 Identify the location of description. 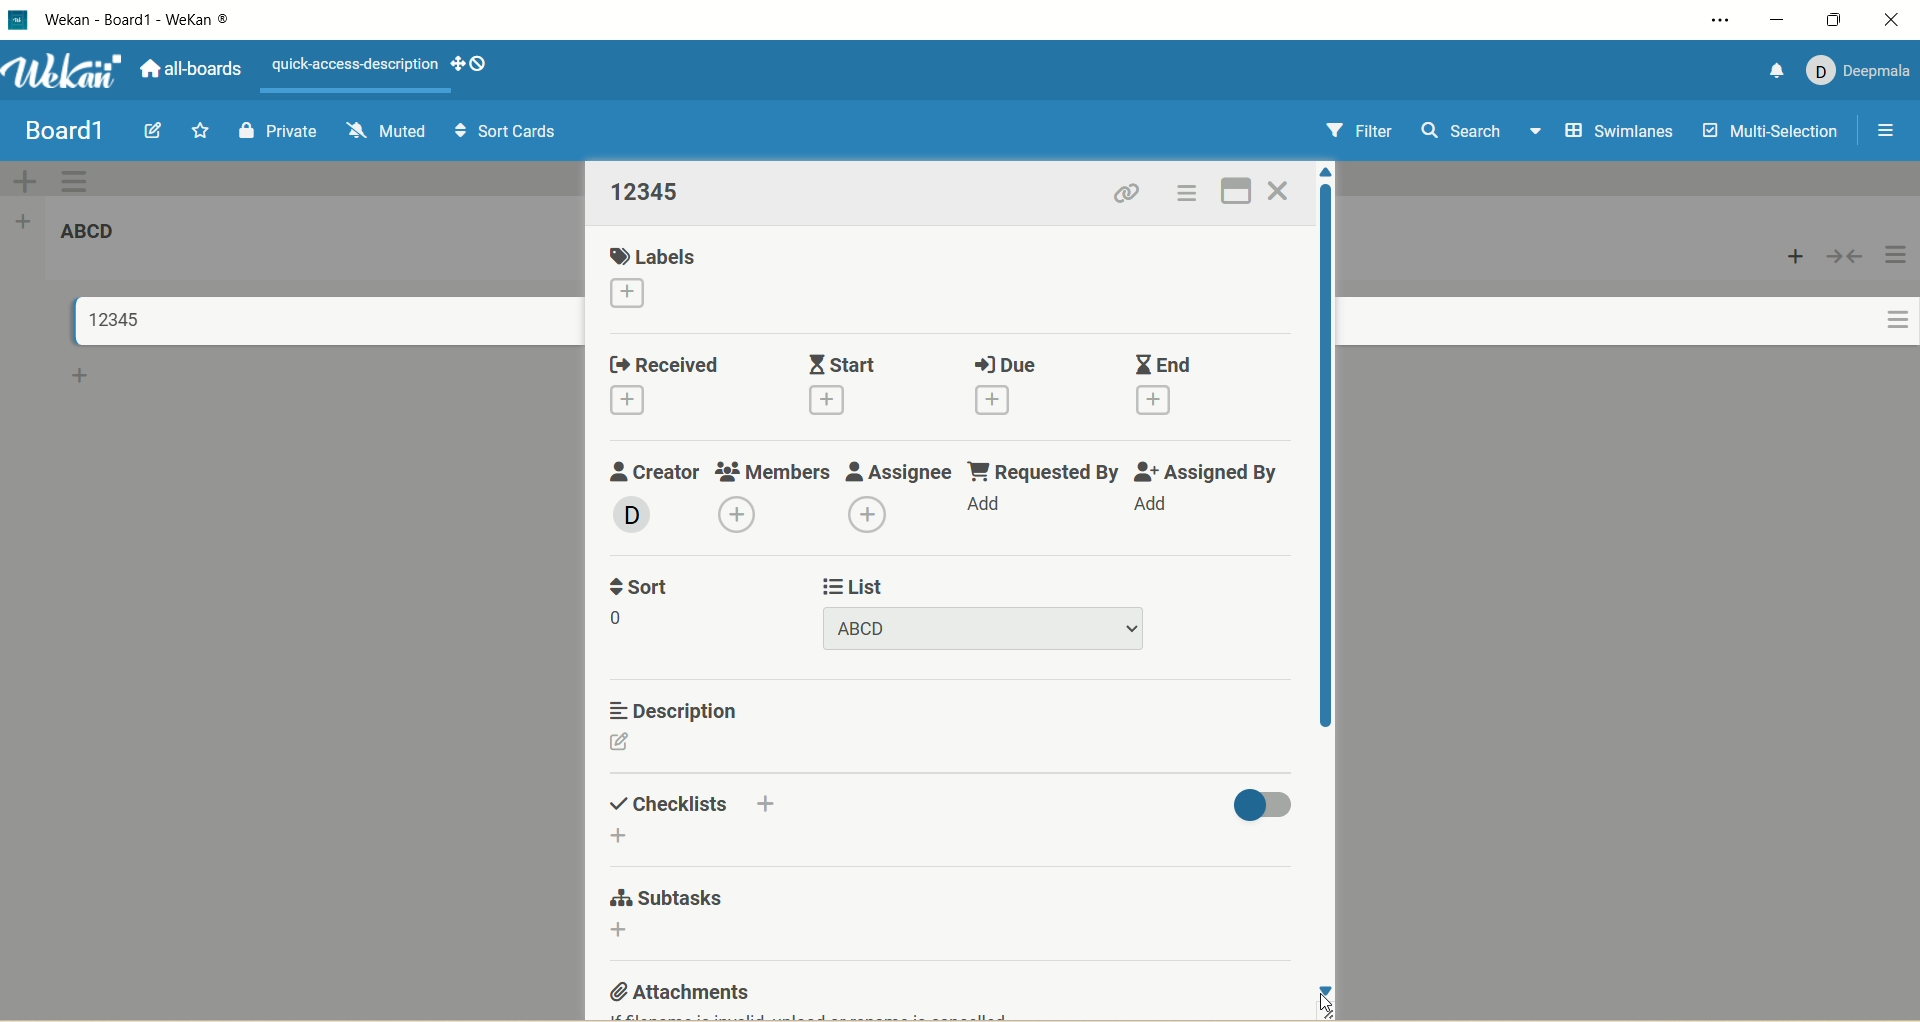
(671, 710).